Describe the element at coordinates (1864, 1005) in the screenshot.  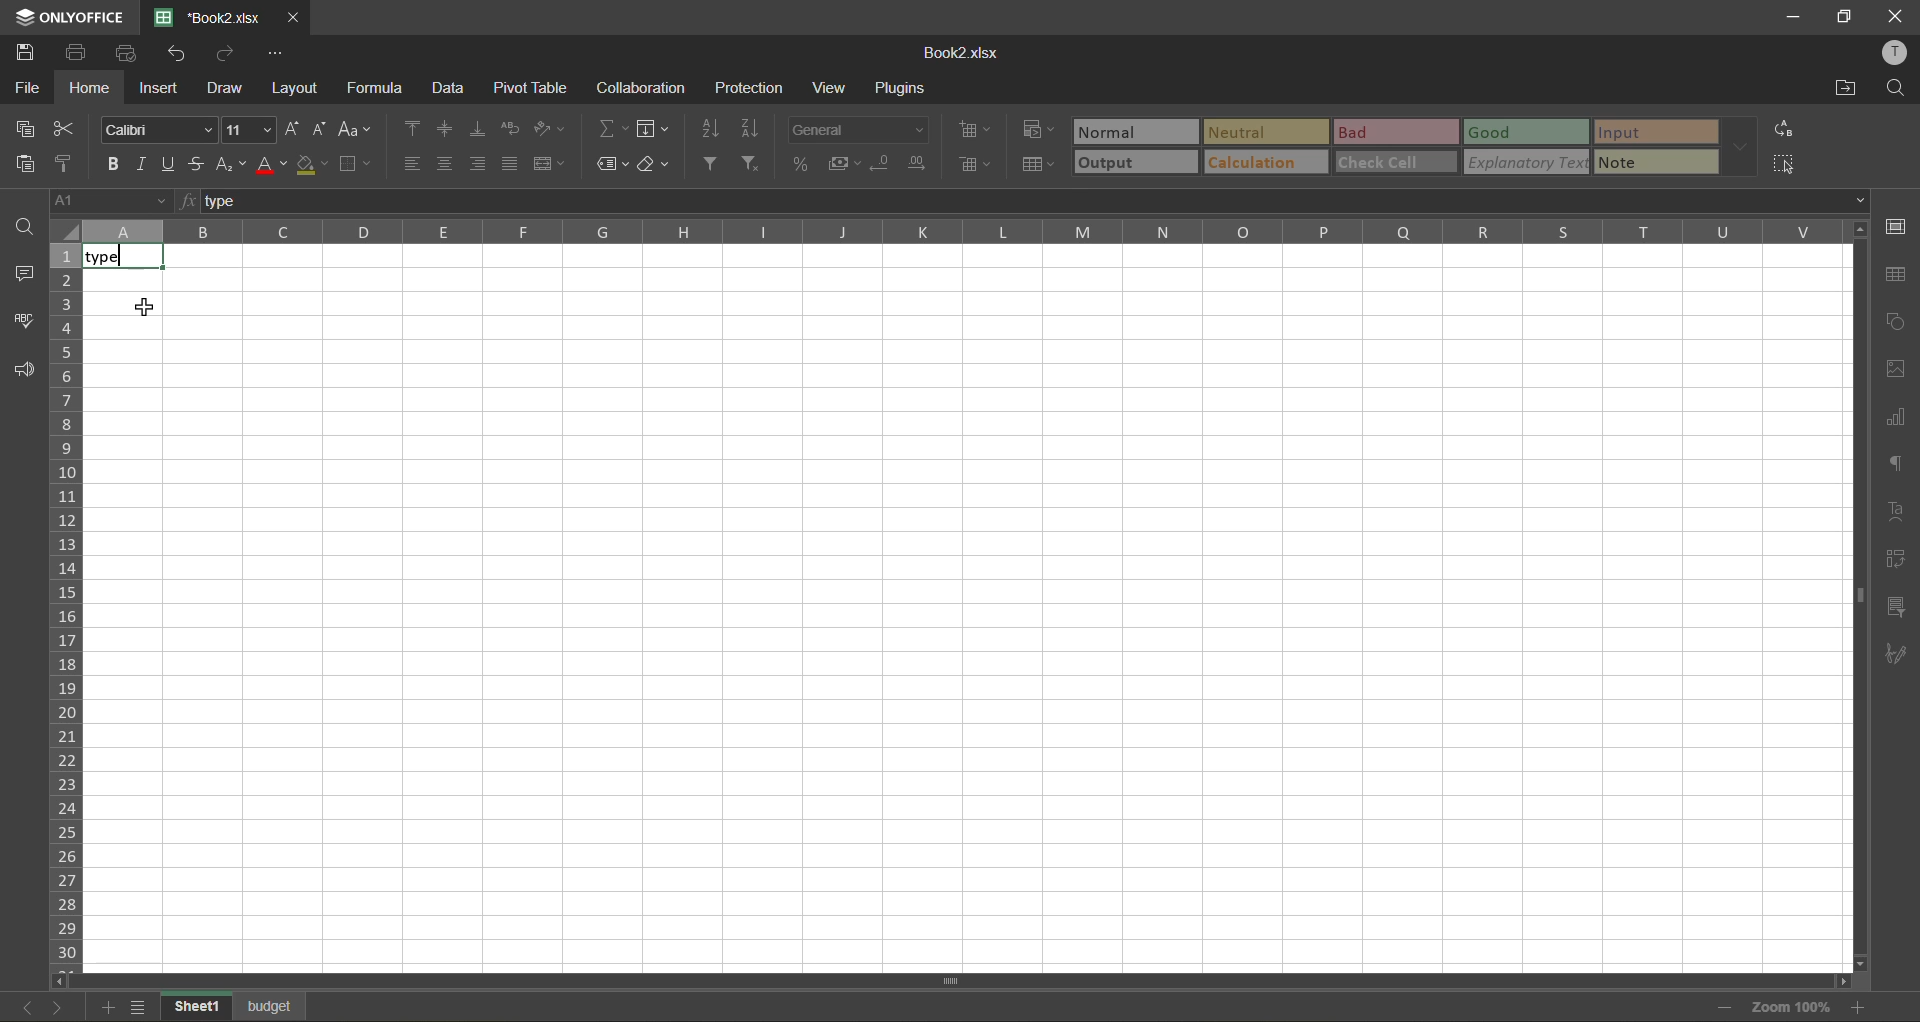
I see `zoom in` at that location.